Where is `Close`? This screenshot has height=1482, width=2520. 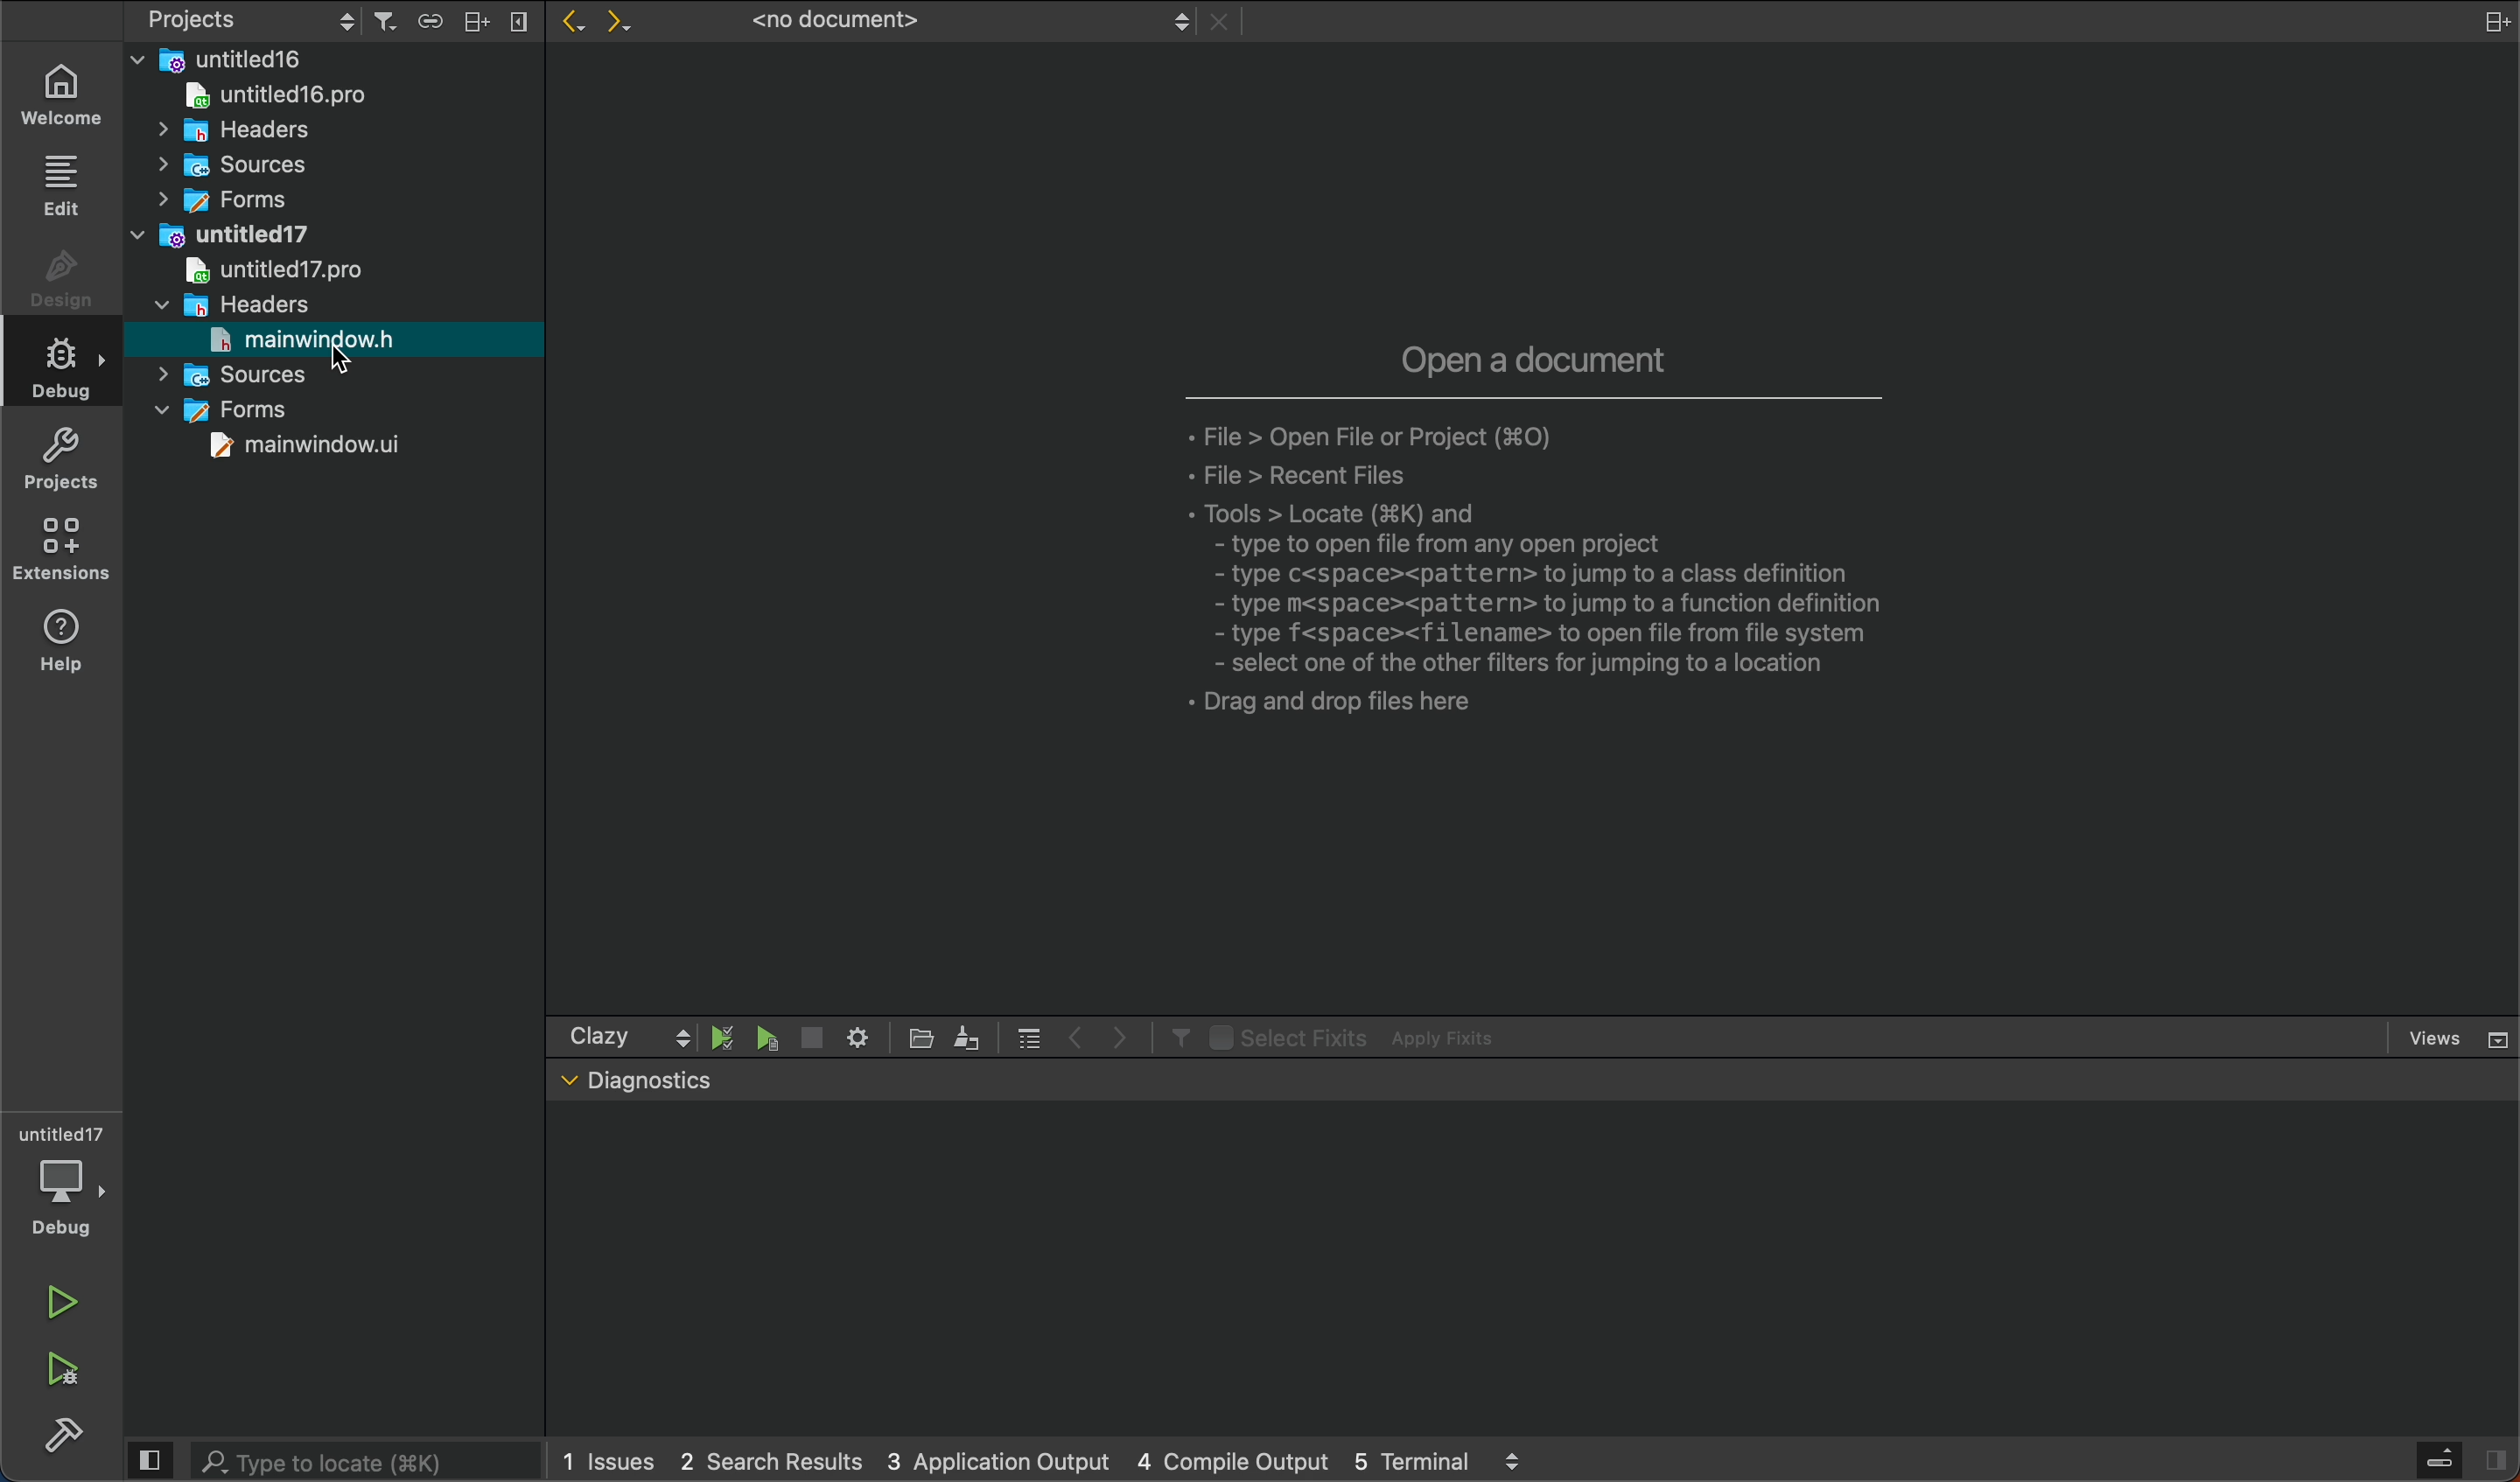 Close is located at coordinates (1224, 22).